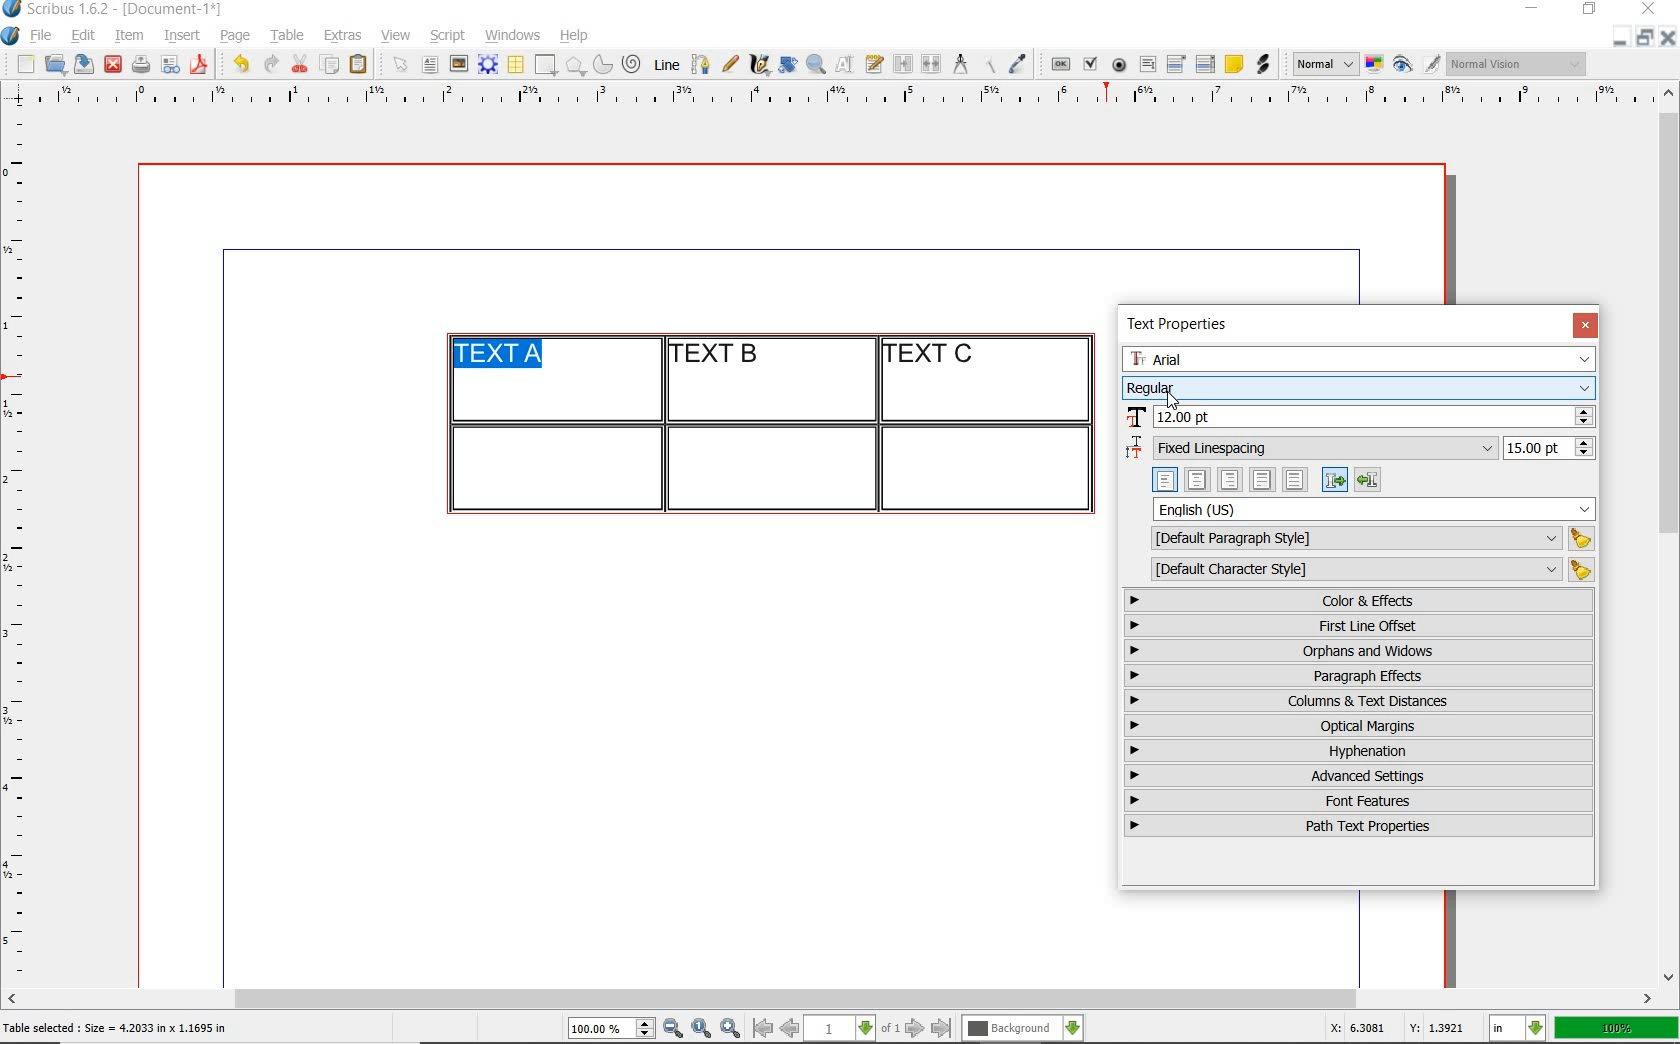 The height and width of the screenshot is (1044, 1680). What do you see at coordinates (988, 64) in the screenshot?
I see `copy item properties` at bounding box center [988, 64].